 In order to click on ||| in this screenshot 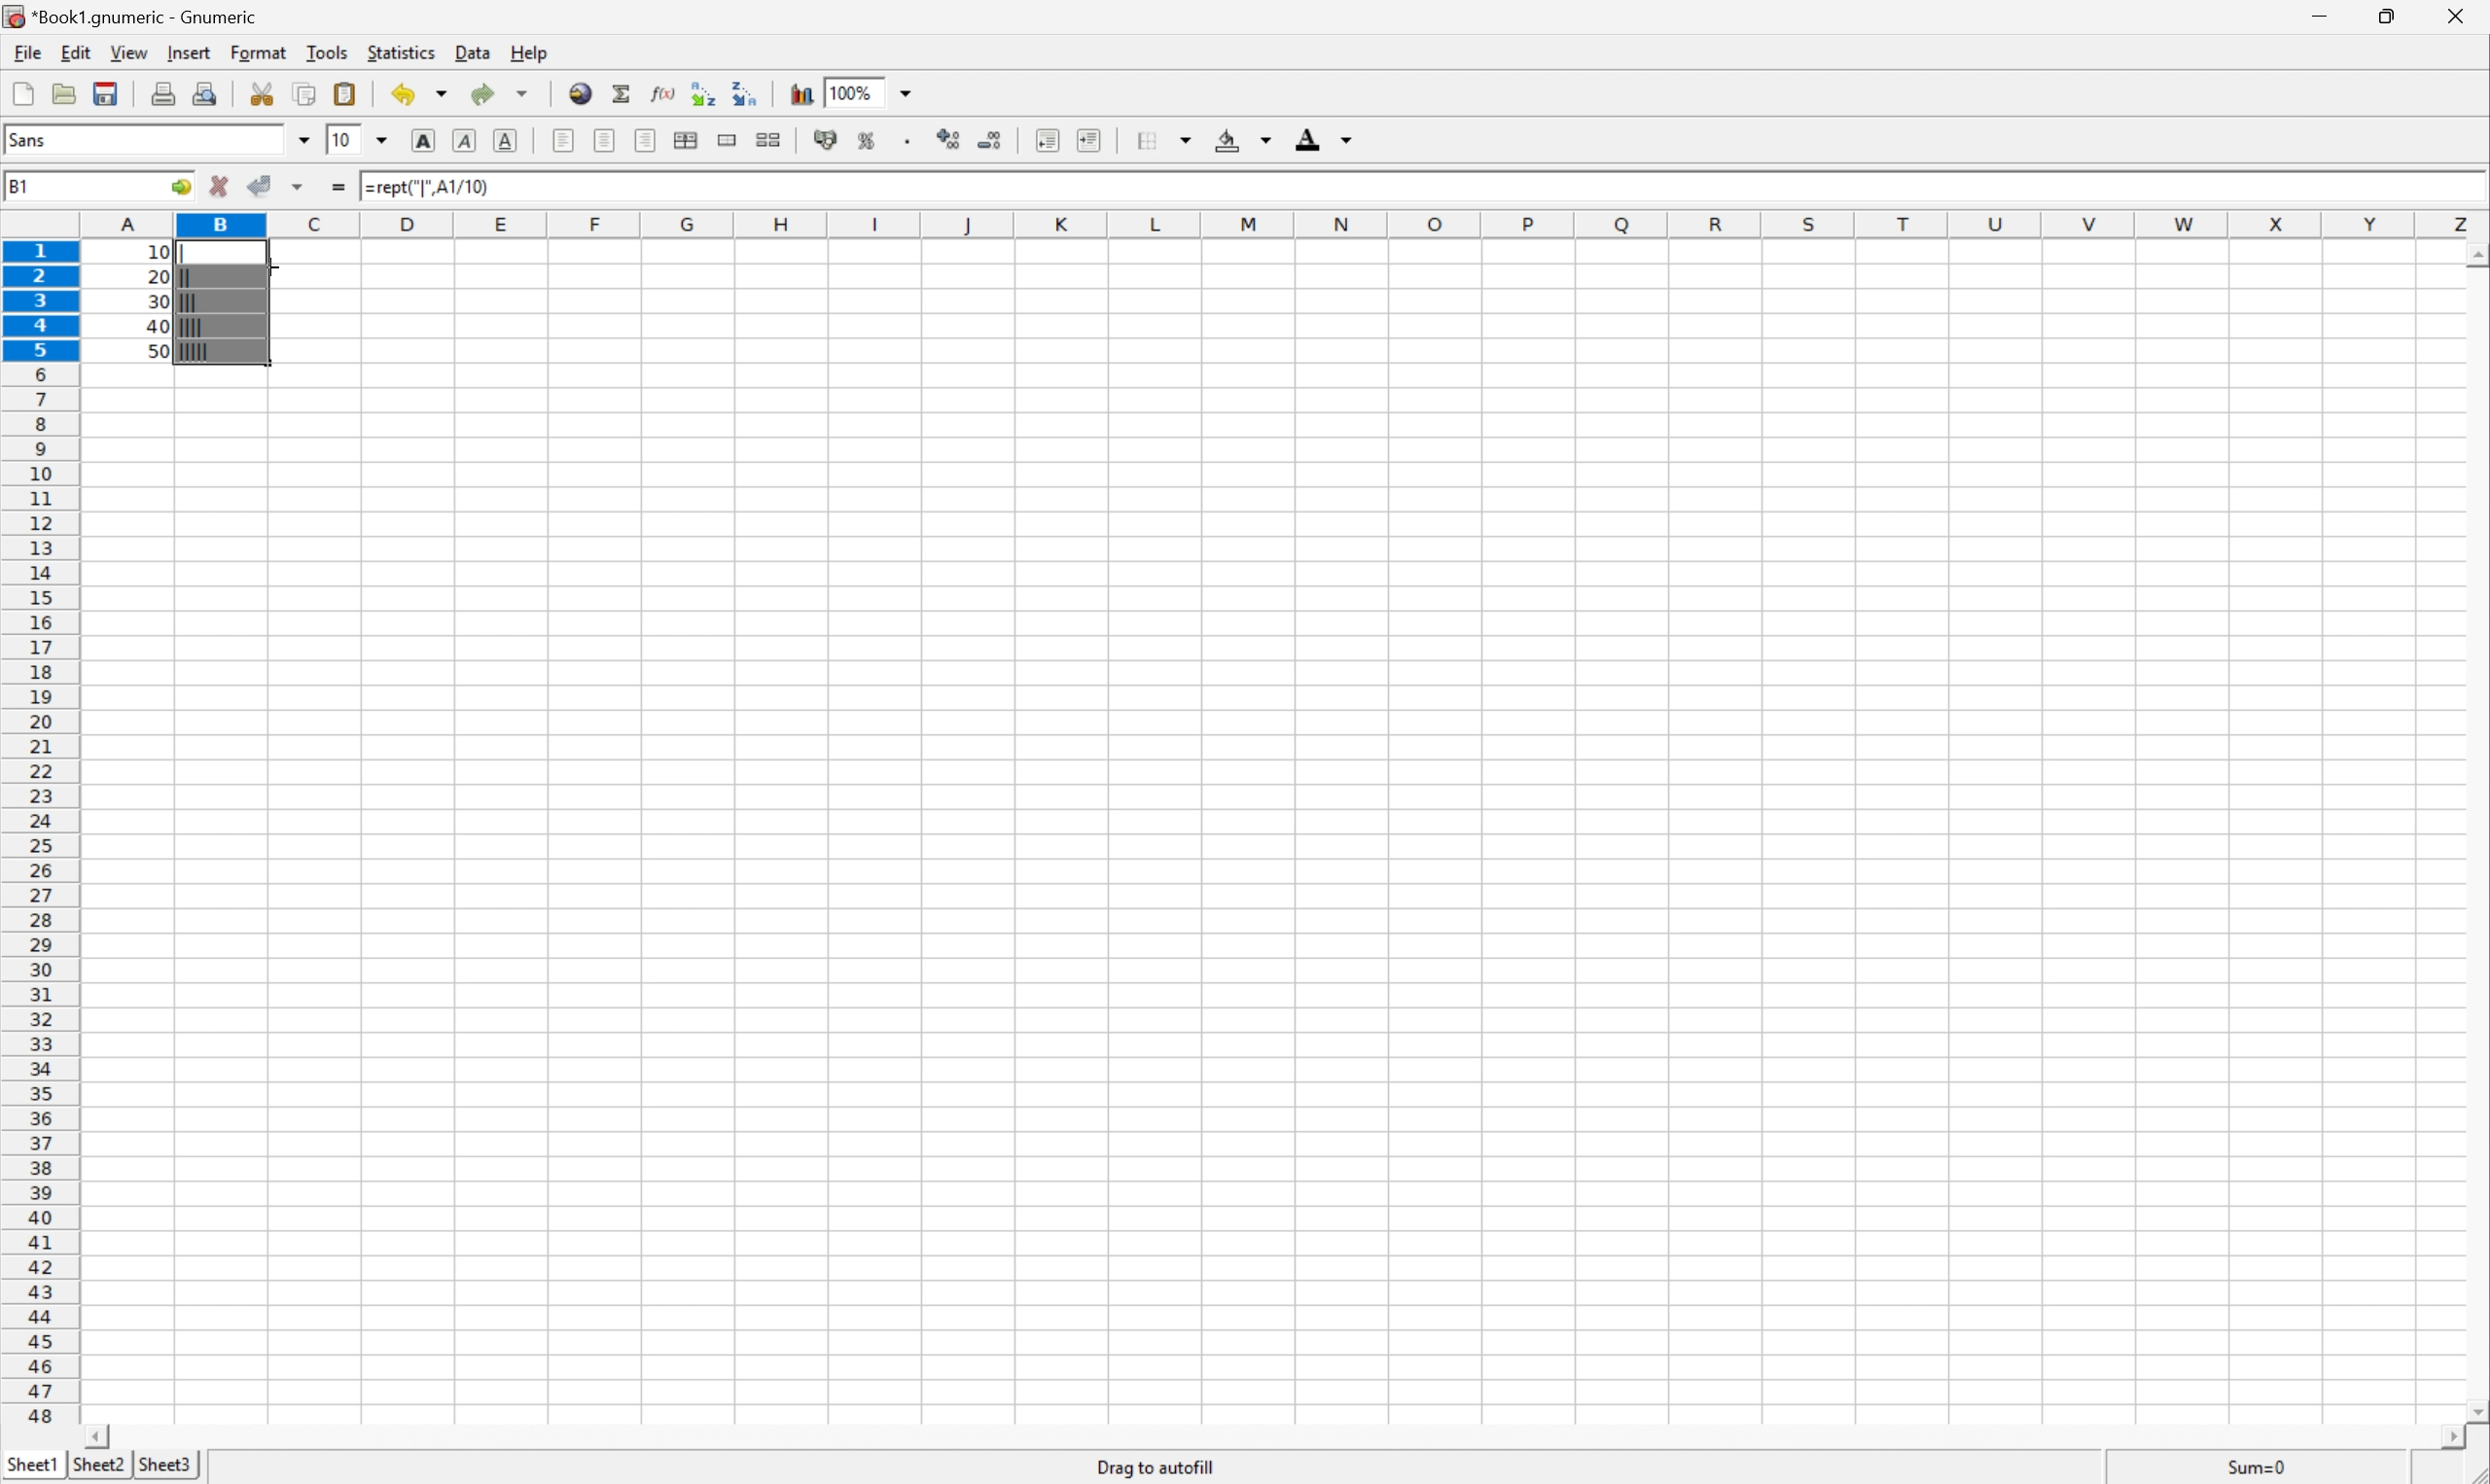, I will do `click(193, 301)`.